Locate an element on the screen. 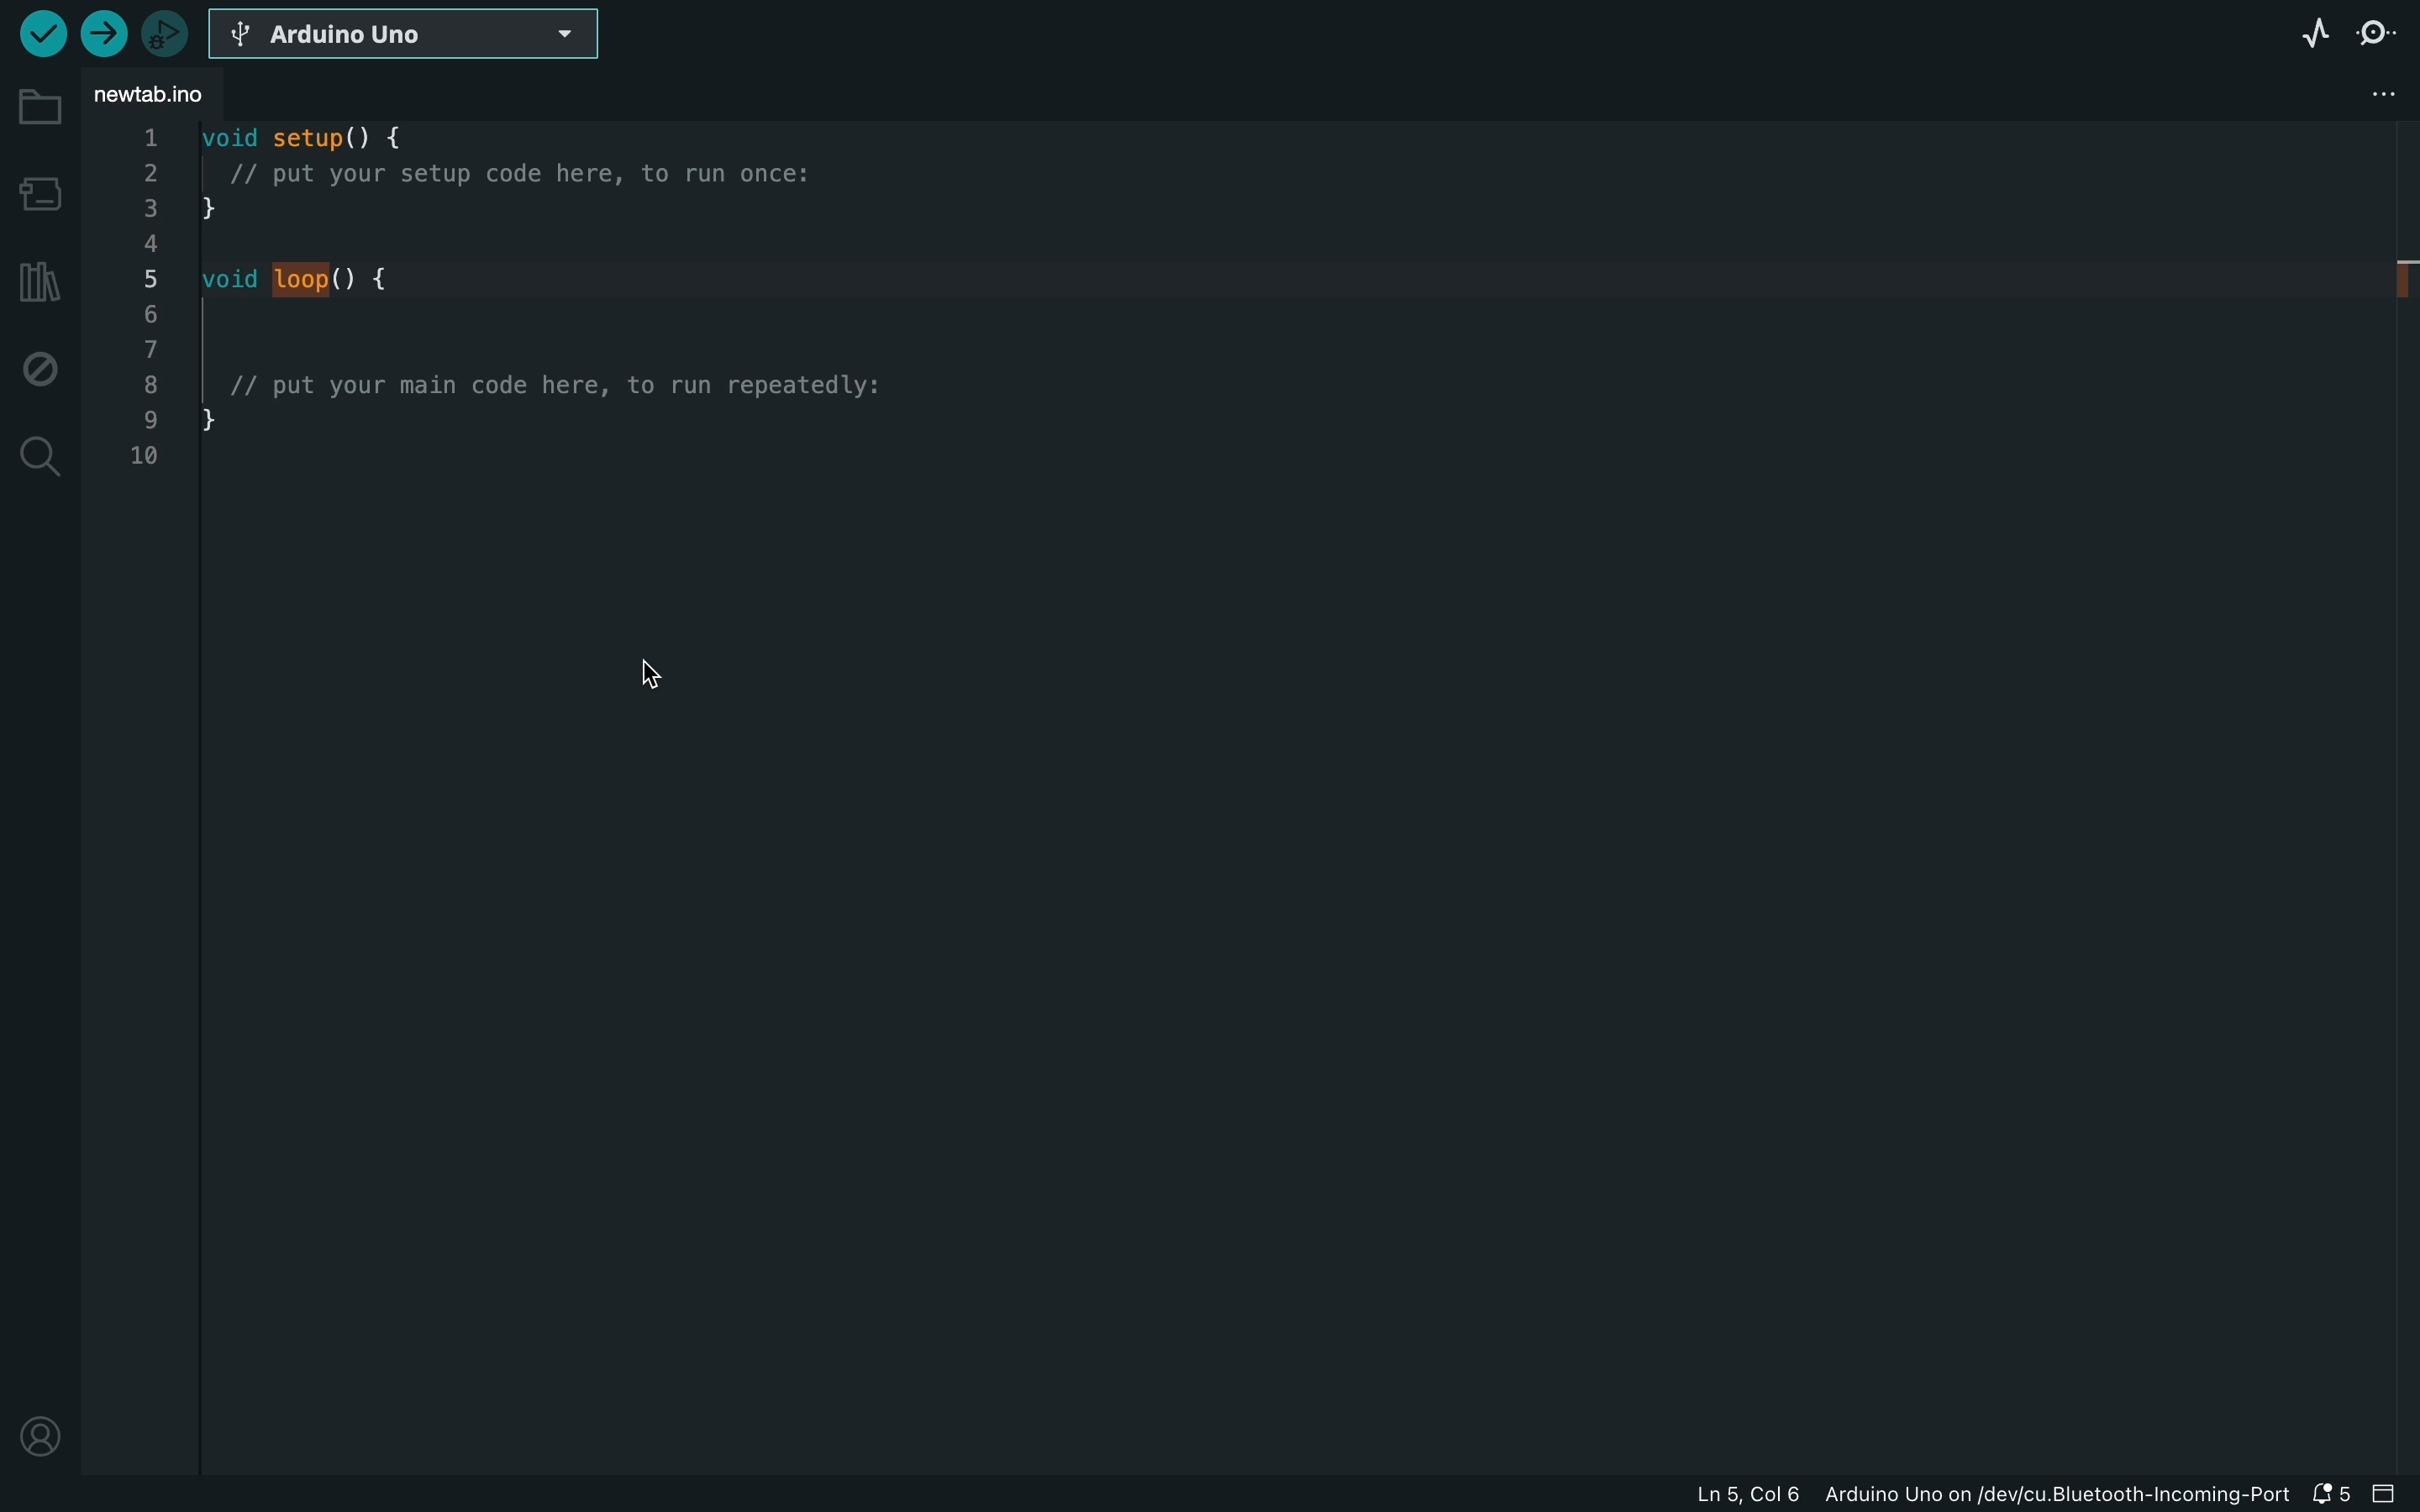 The width and height of the screenshot is (2420, 1512). board selecter is located at coordinates (407, 36).